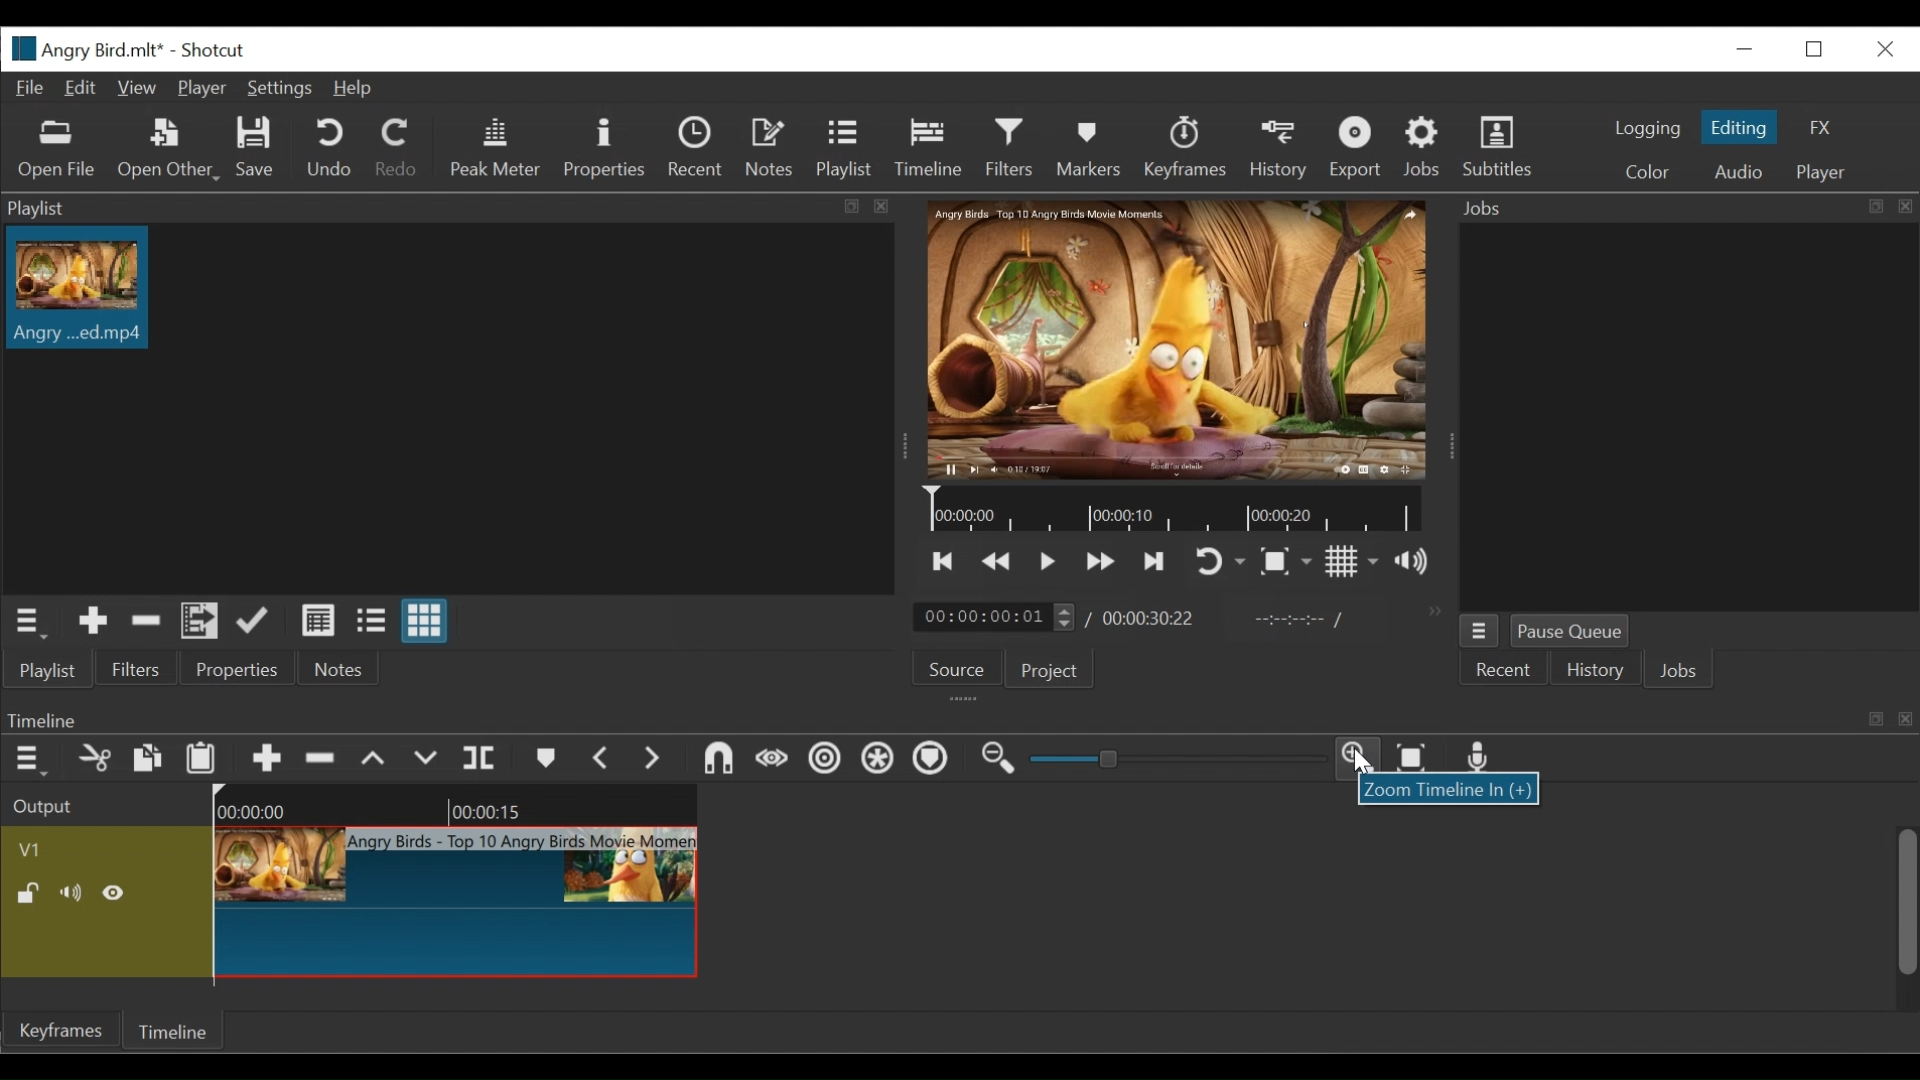 The width and height of the screenshot is (1920, 1080). Describe the element at coordinates (321, 756) in the screenshot. I see `Remove cut` at that location.